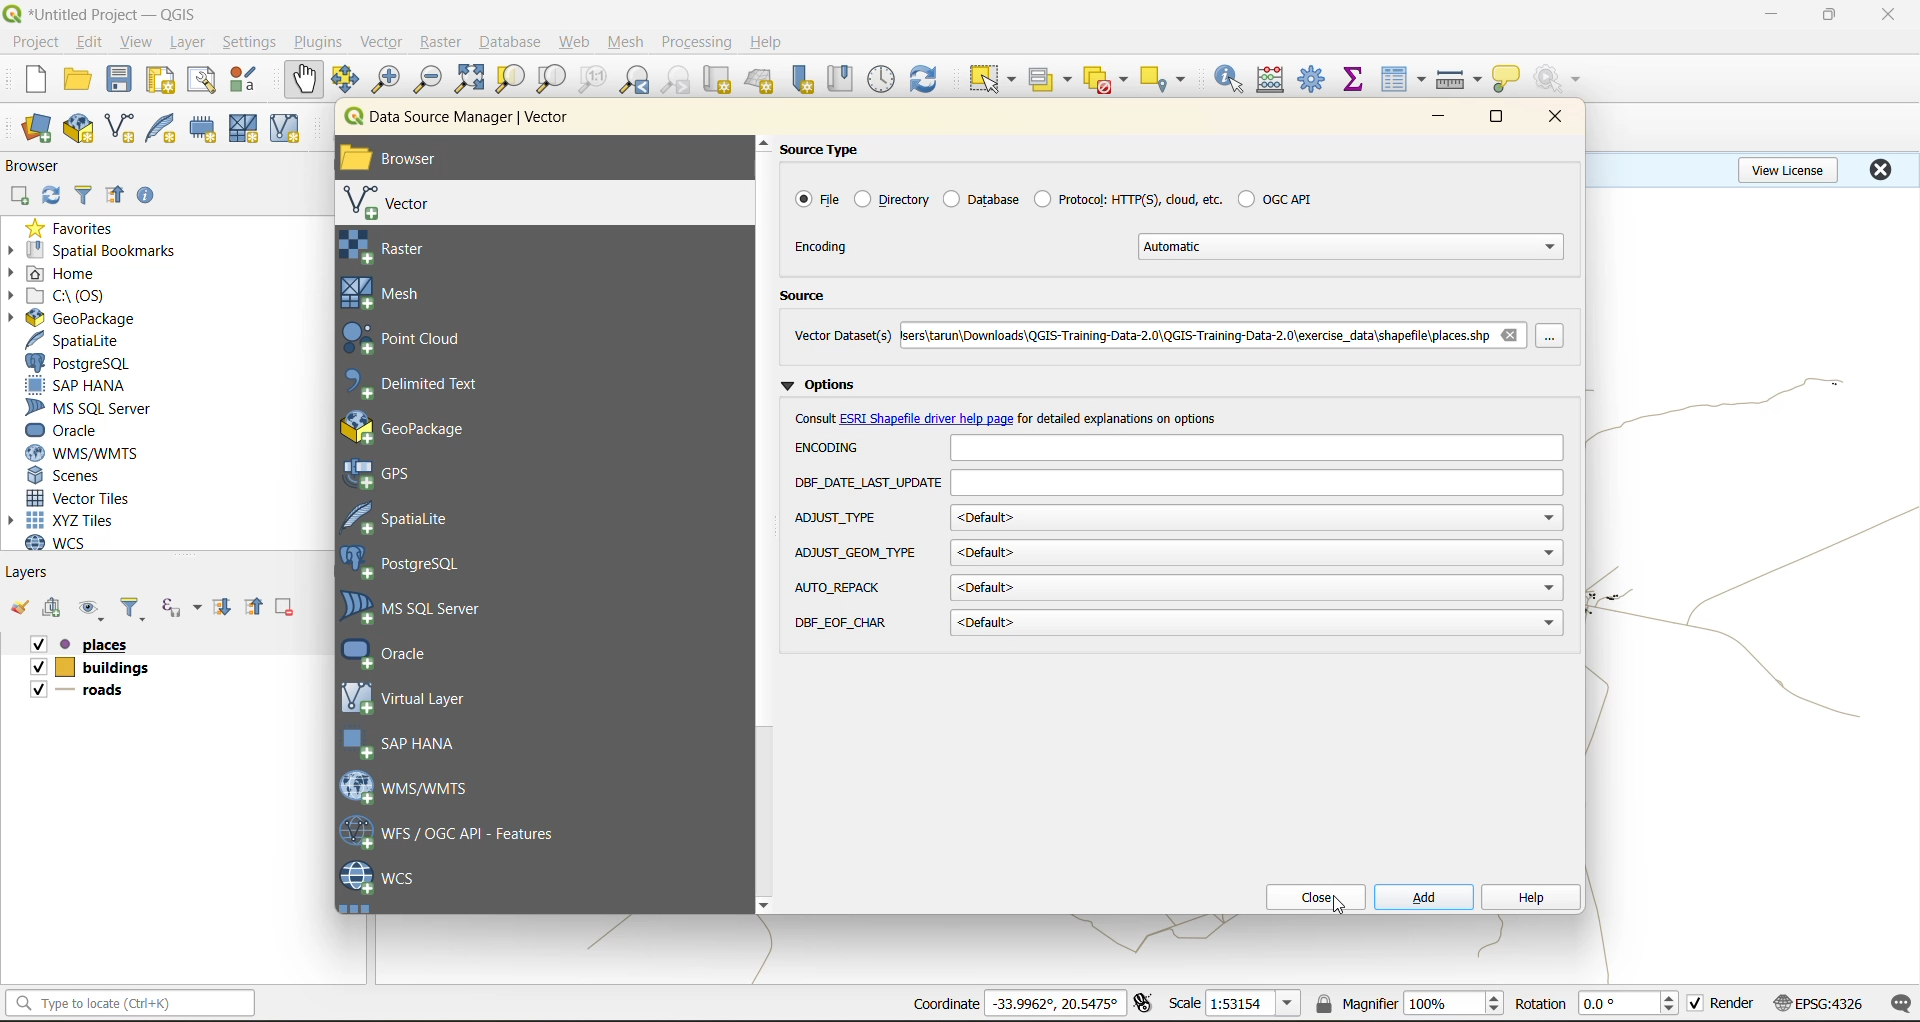 The width and height of the screenshot is (1920, 1022). I want to click on source  type, so click(830, 150).